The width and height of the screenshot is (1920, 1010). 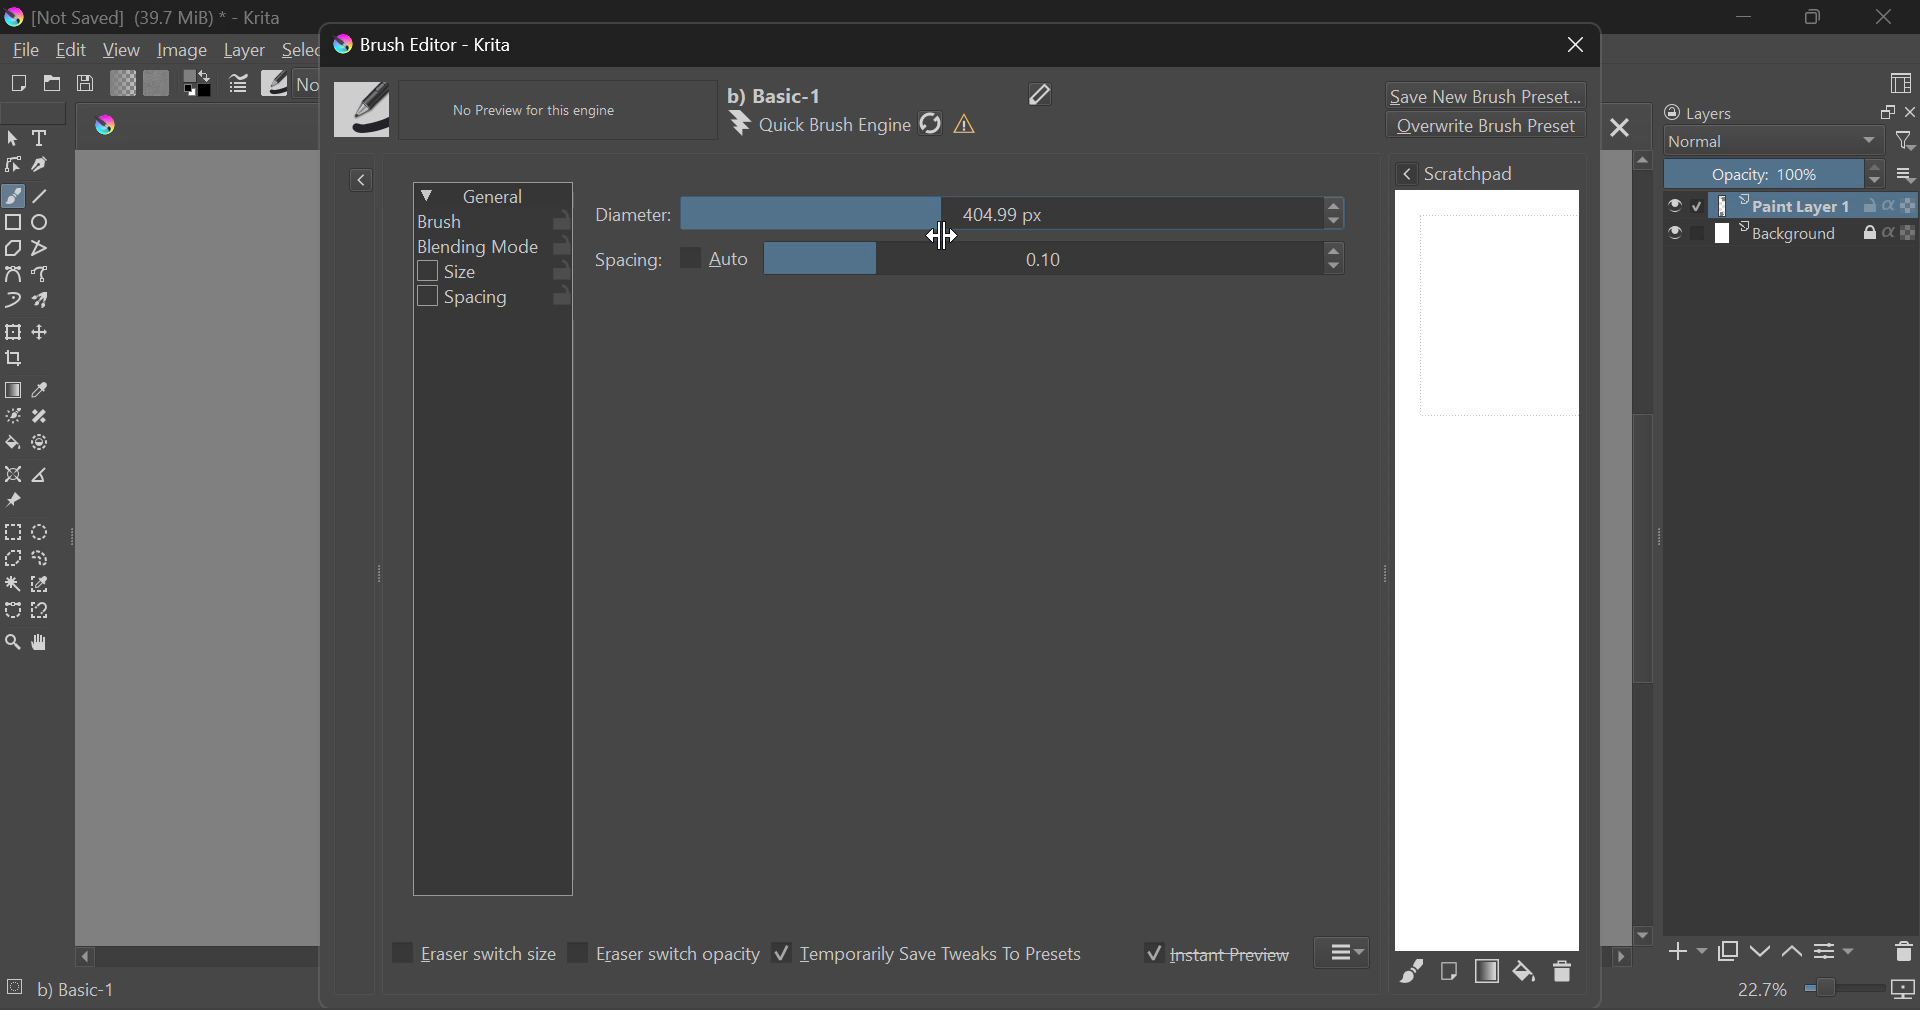 I want to click on Restore Down, so click(x=1745, y=19).